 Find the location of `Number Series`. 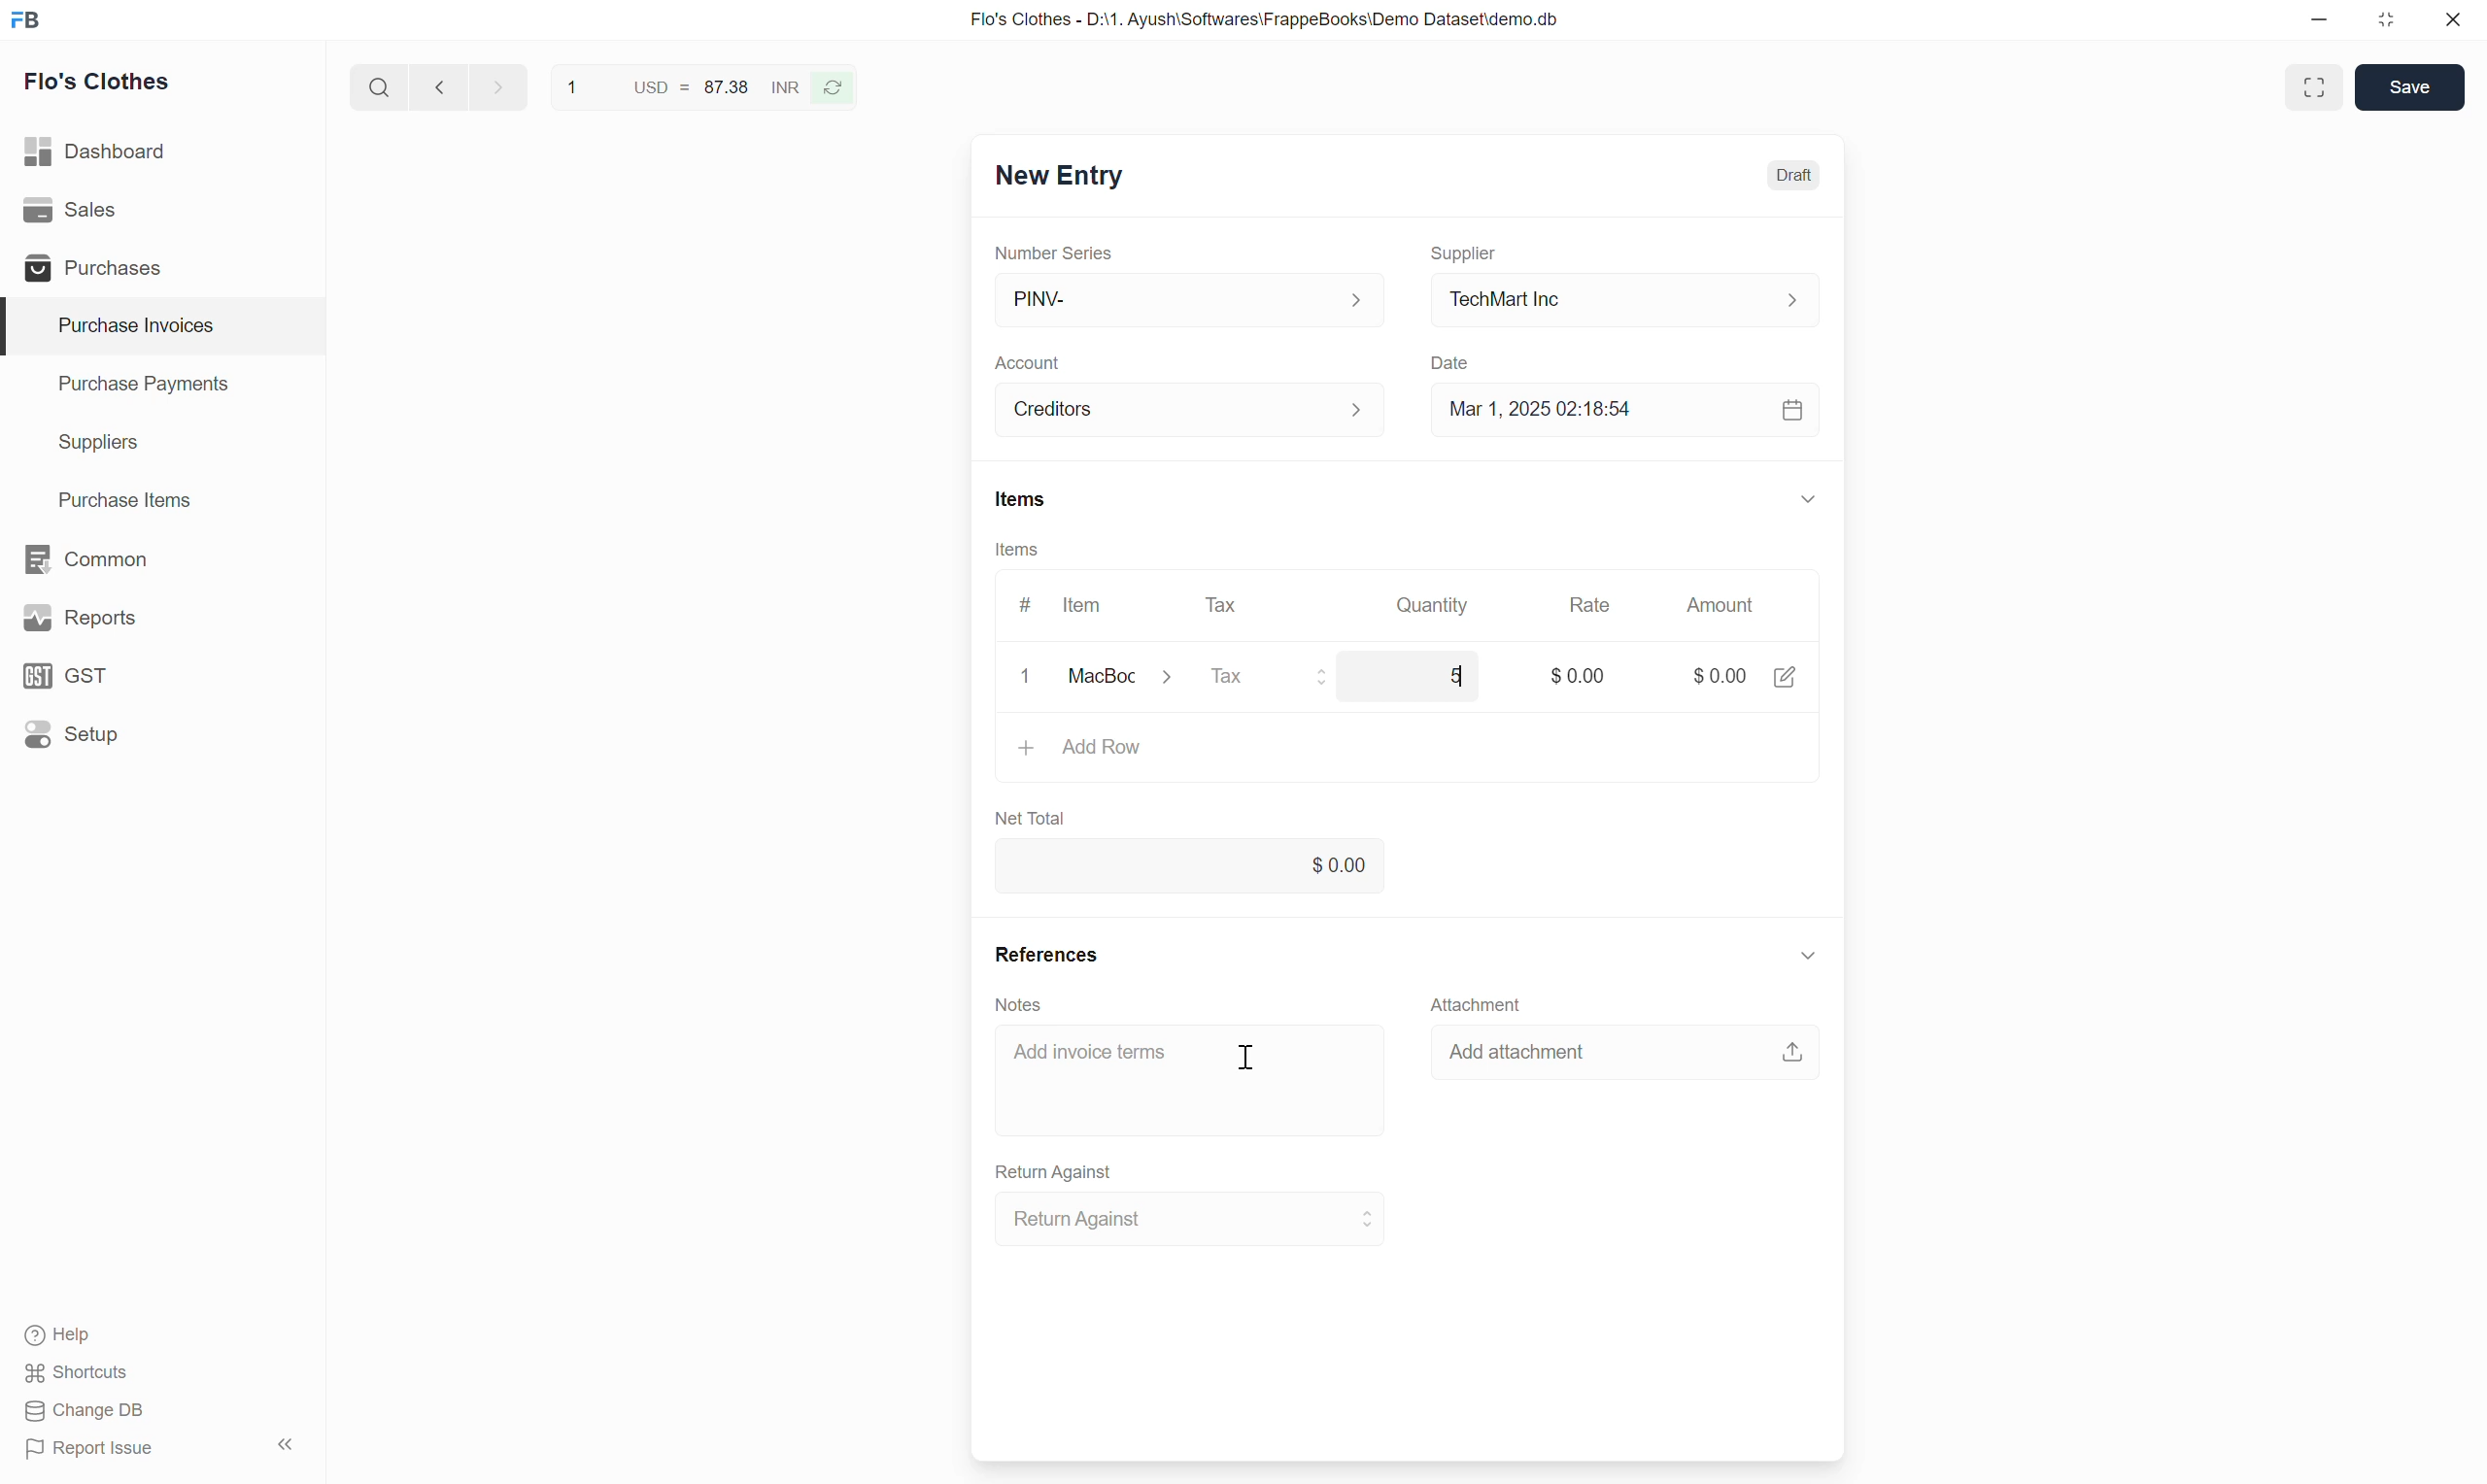

Number Series is located at coordinates (1054, 253).